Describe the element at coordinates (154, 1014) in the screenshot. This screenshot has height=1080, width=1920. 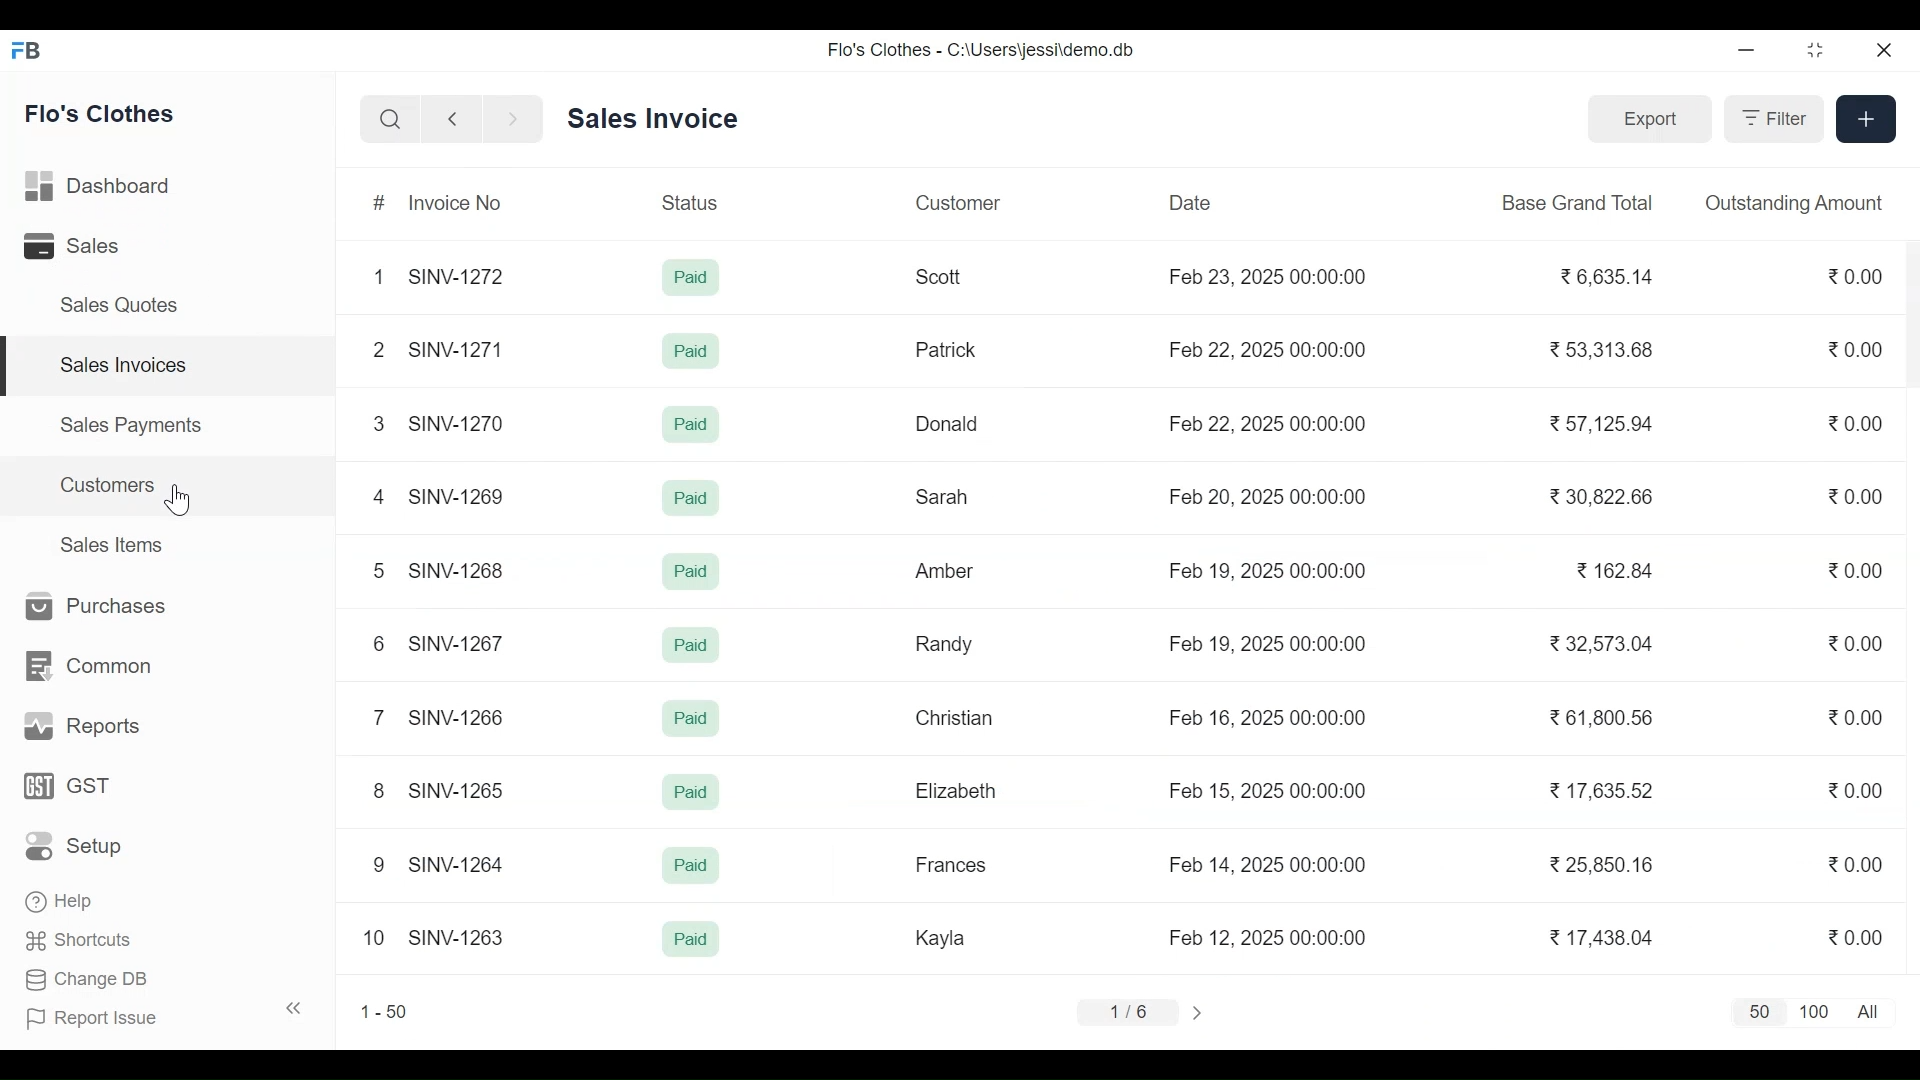
I see `Report Issue` at that location.